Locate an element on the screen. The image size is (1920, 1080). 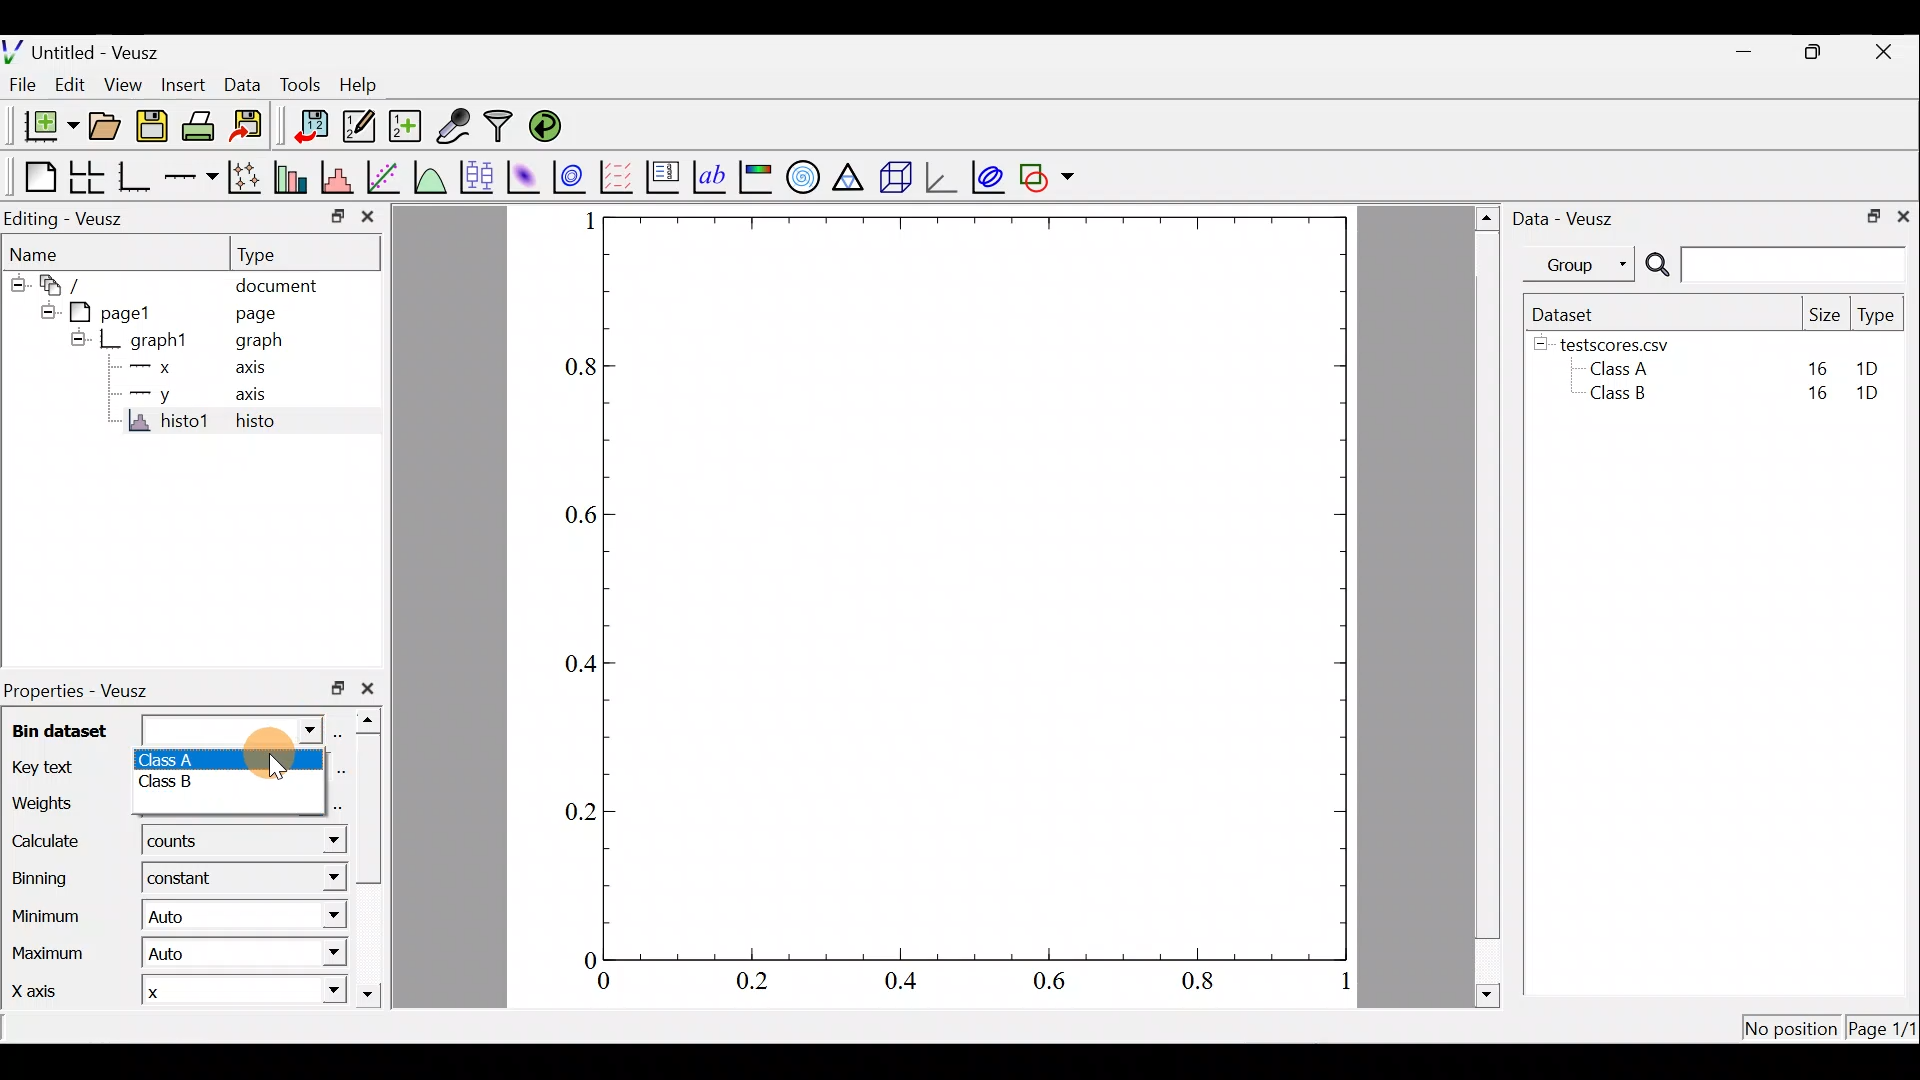
Maximum is located at coordinates (47, 957).